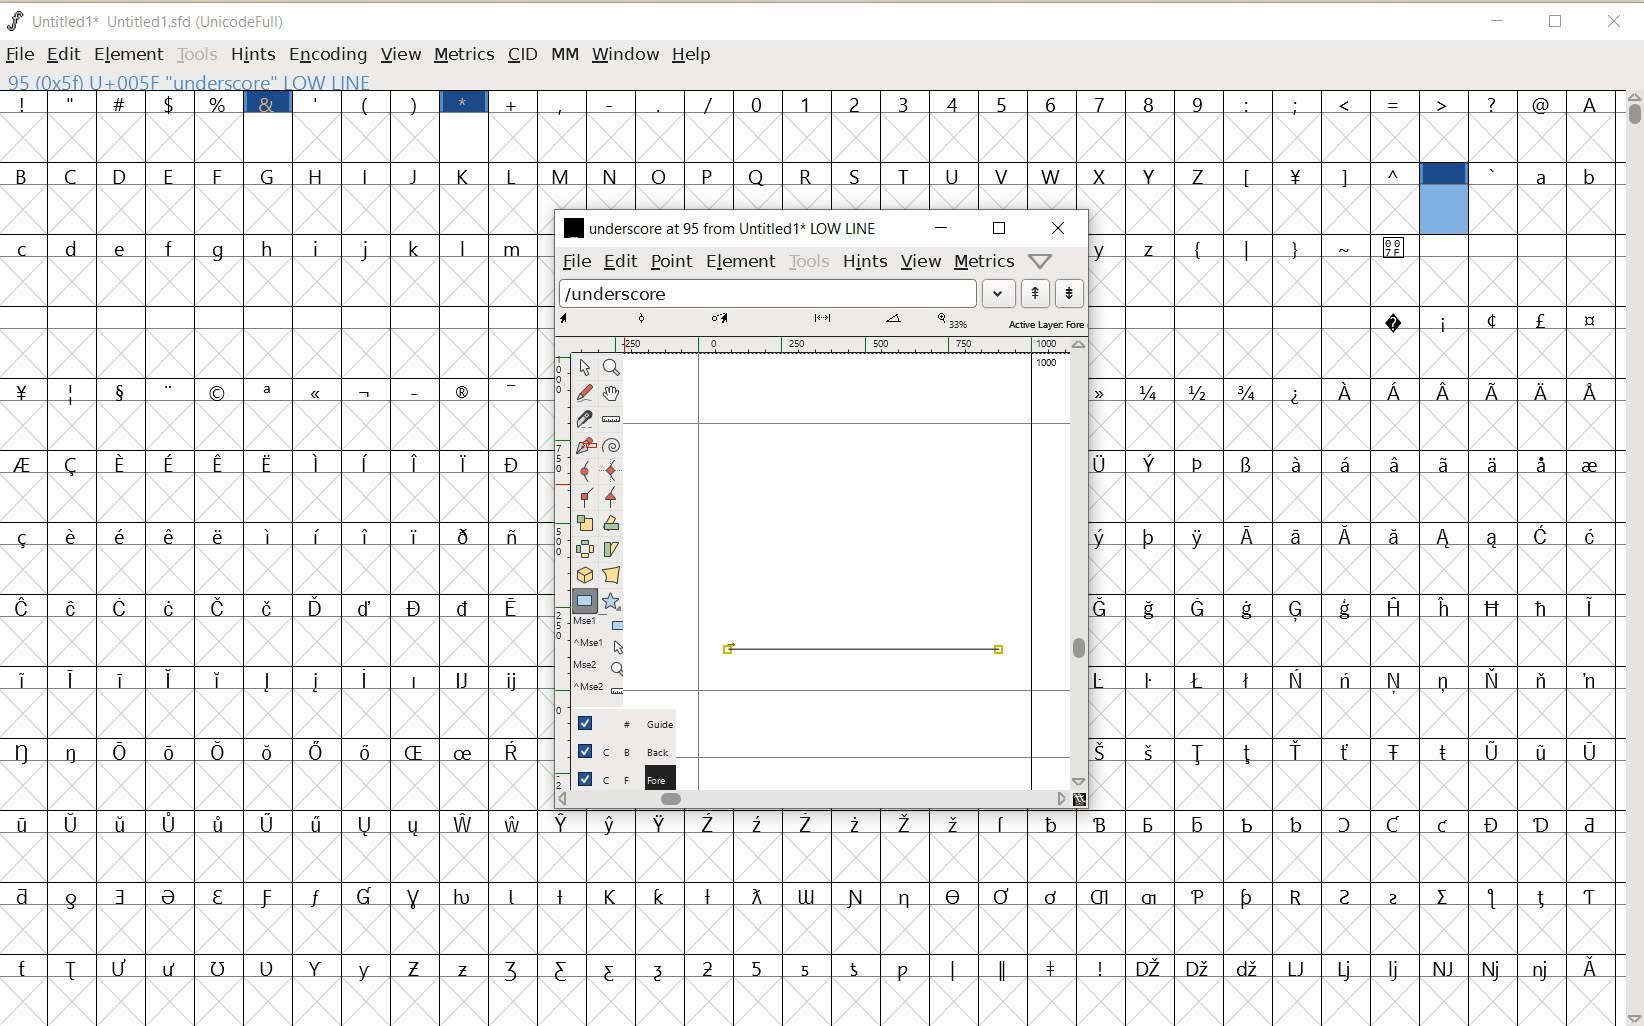 The width and height of the screenshot is (1644, 1026). What do you see at coordinates (1070, 293) in the screenshot?
I see `show next word list` at bounding box center [1070, 293].